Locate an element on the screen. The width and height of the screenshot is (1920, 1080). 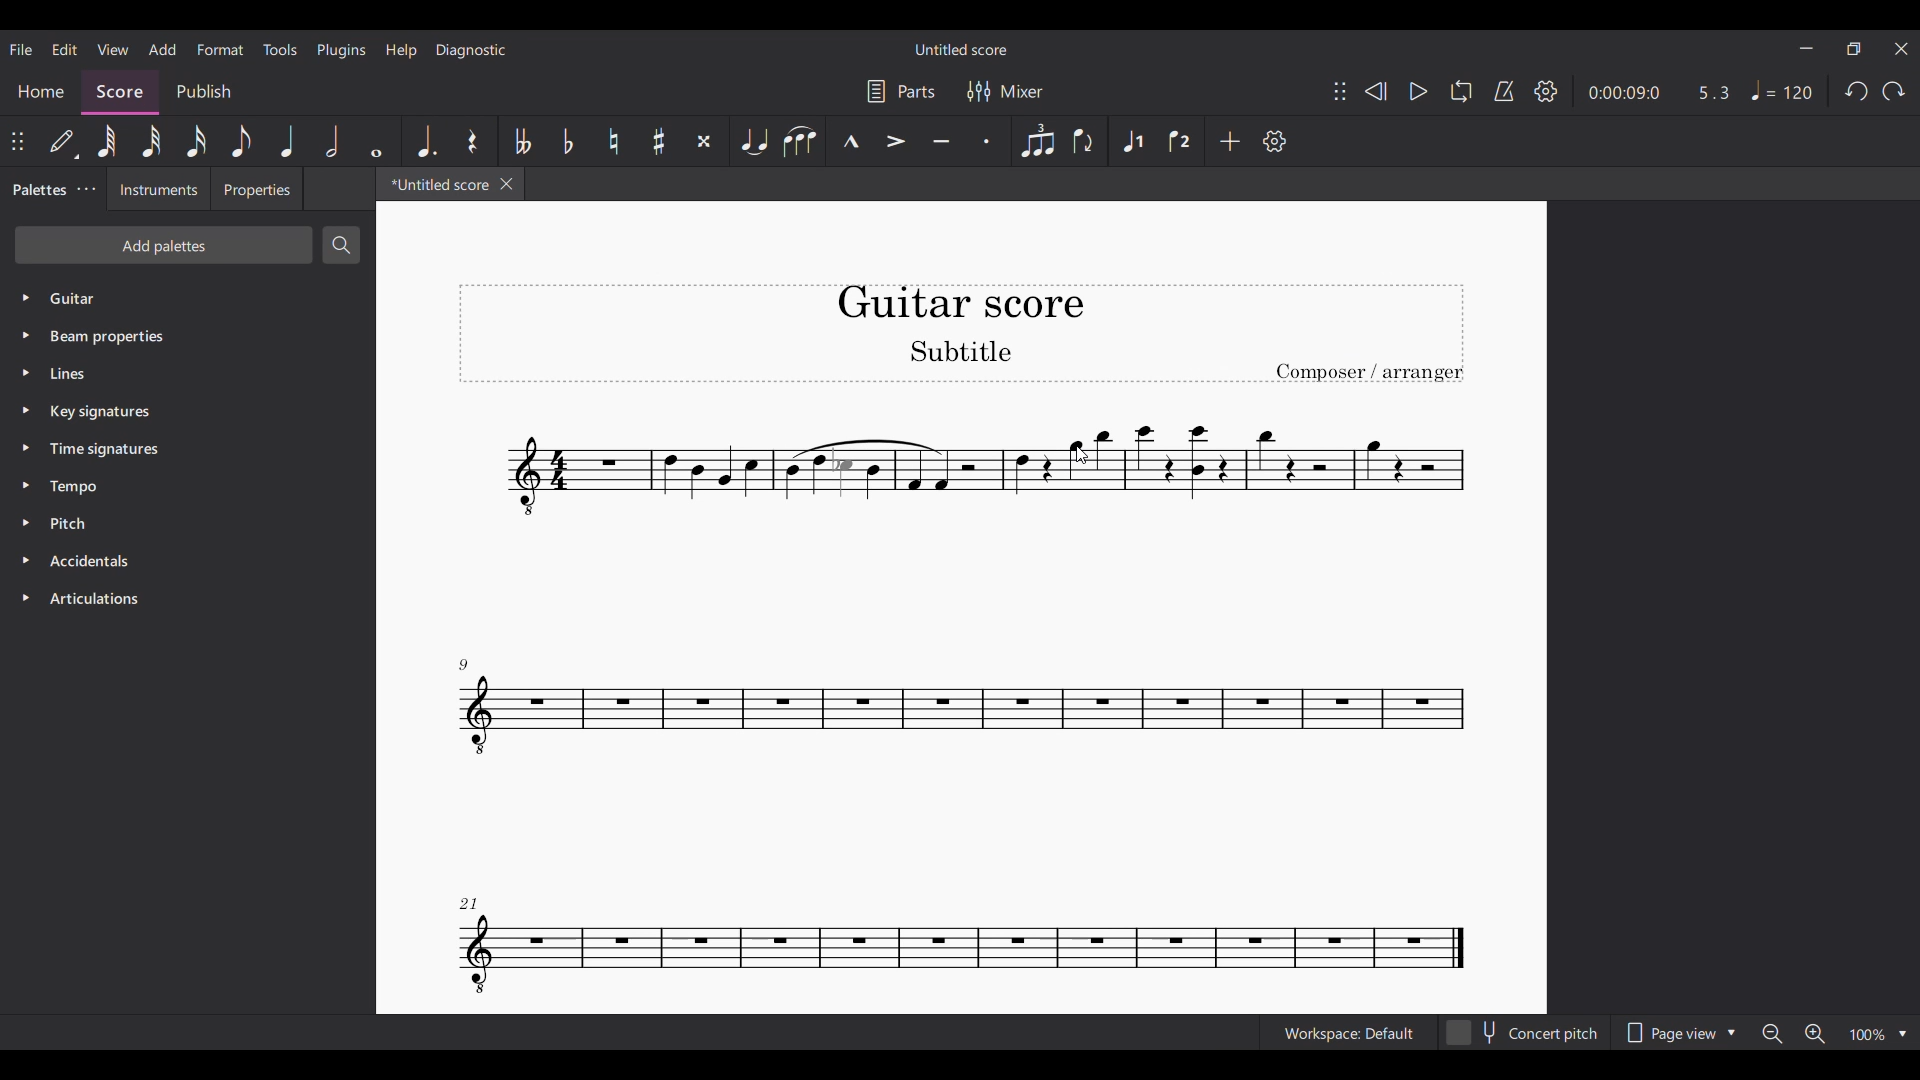
Add palette is located at coordinates (163, 245).